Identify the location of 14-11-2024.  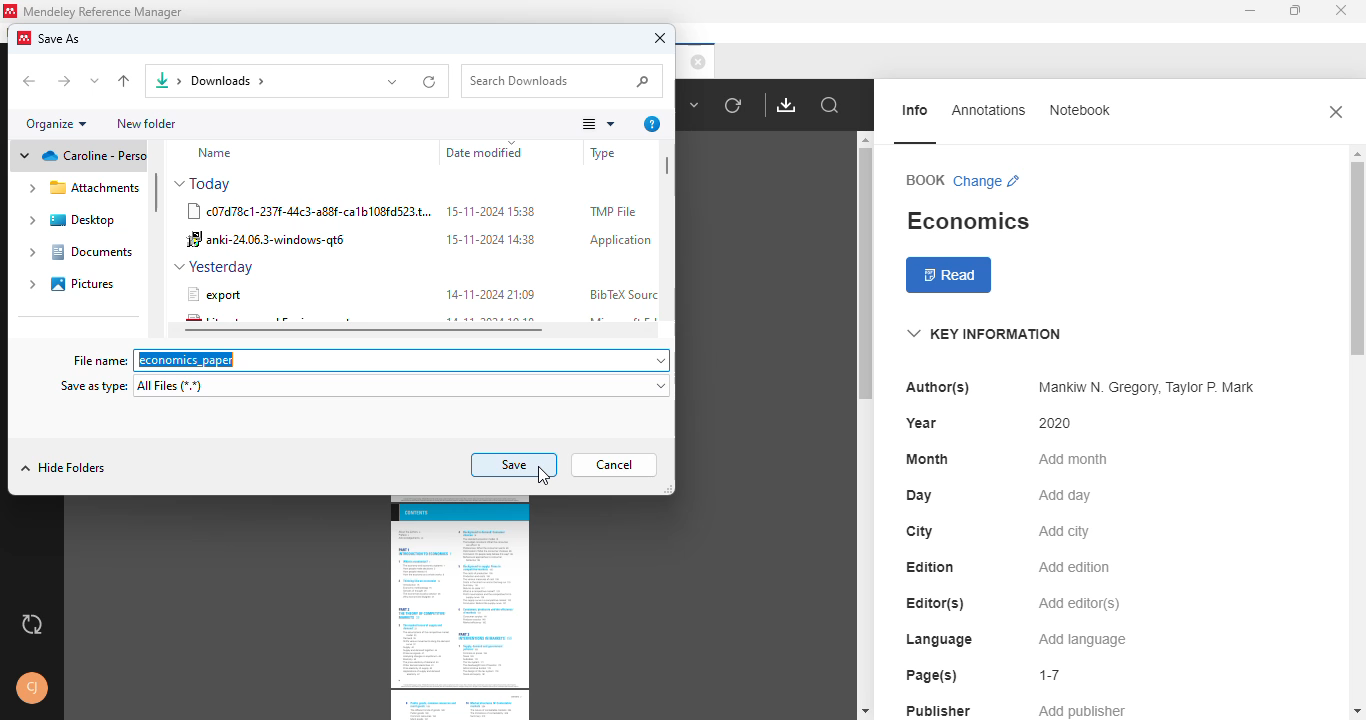
(490, 294).